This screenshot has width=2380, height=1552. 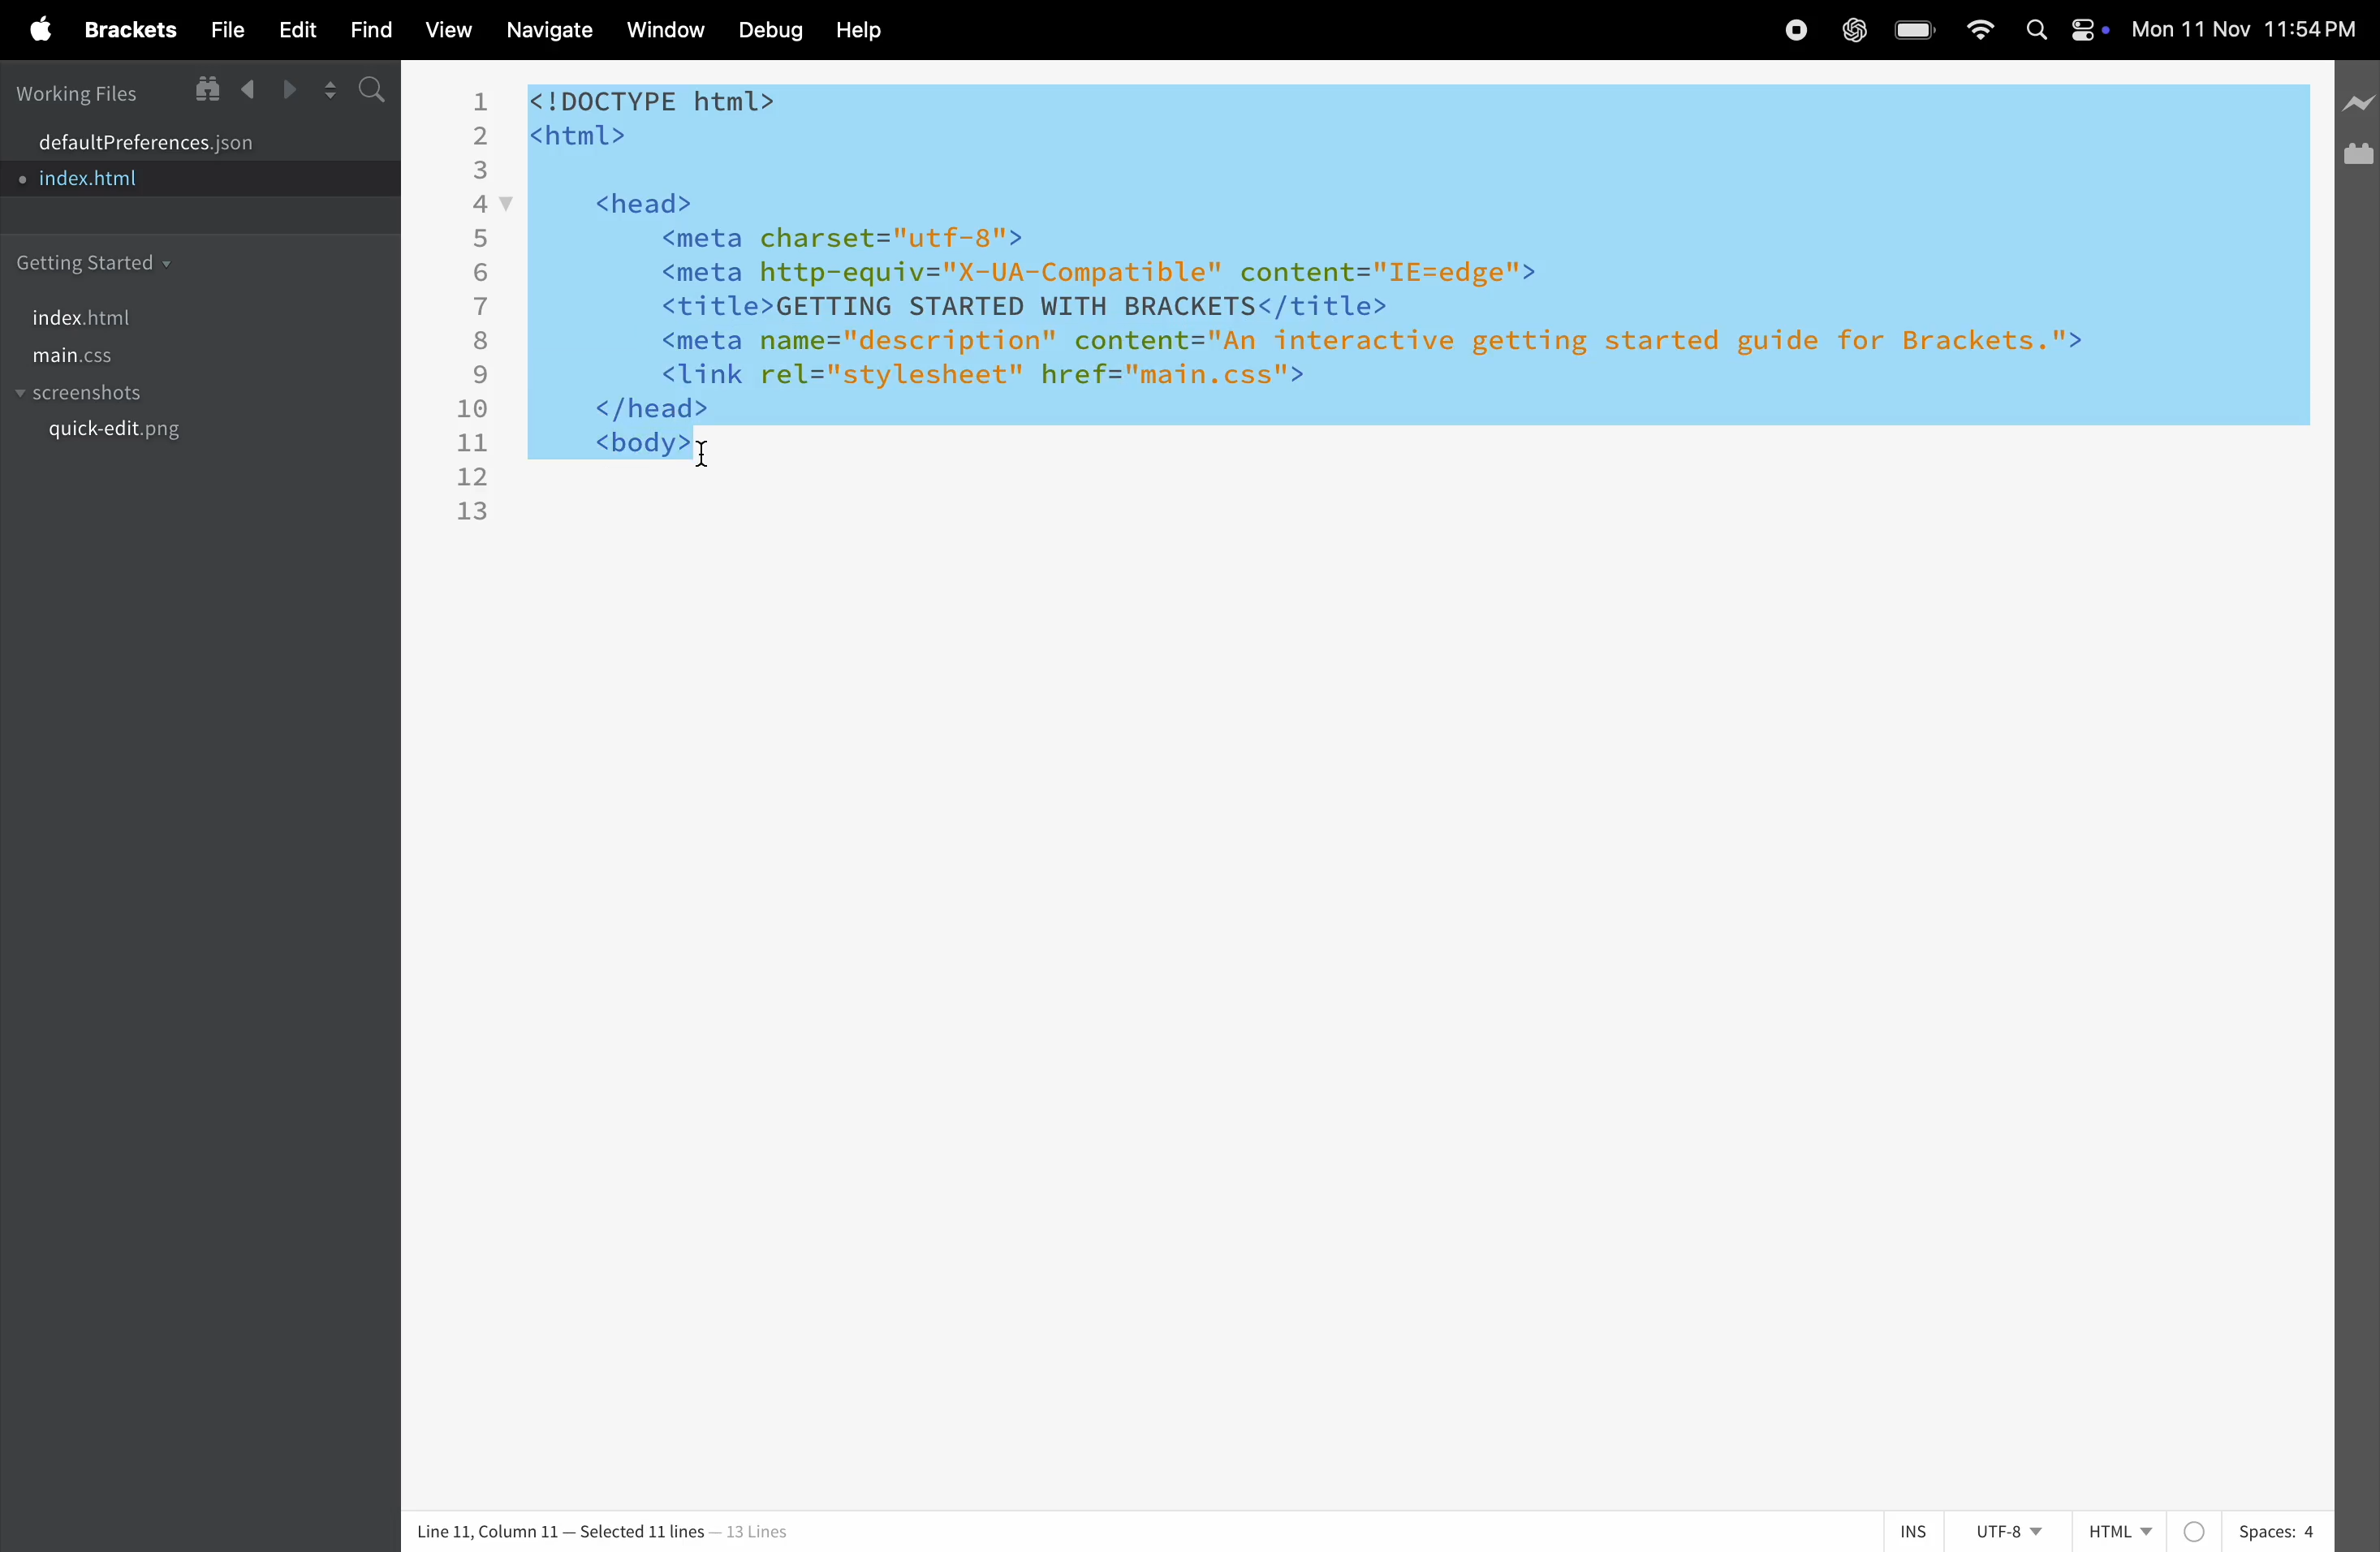 I want to click on default program, so click(x=183, y=139).